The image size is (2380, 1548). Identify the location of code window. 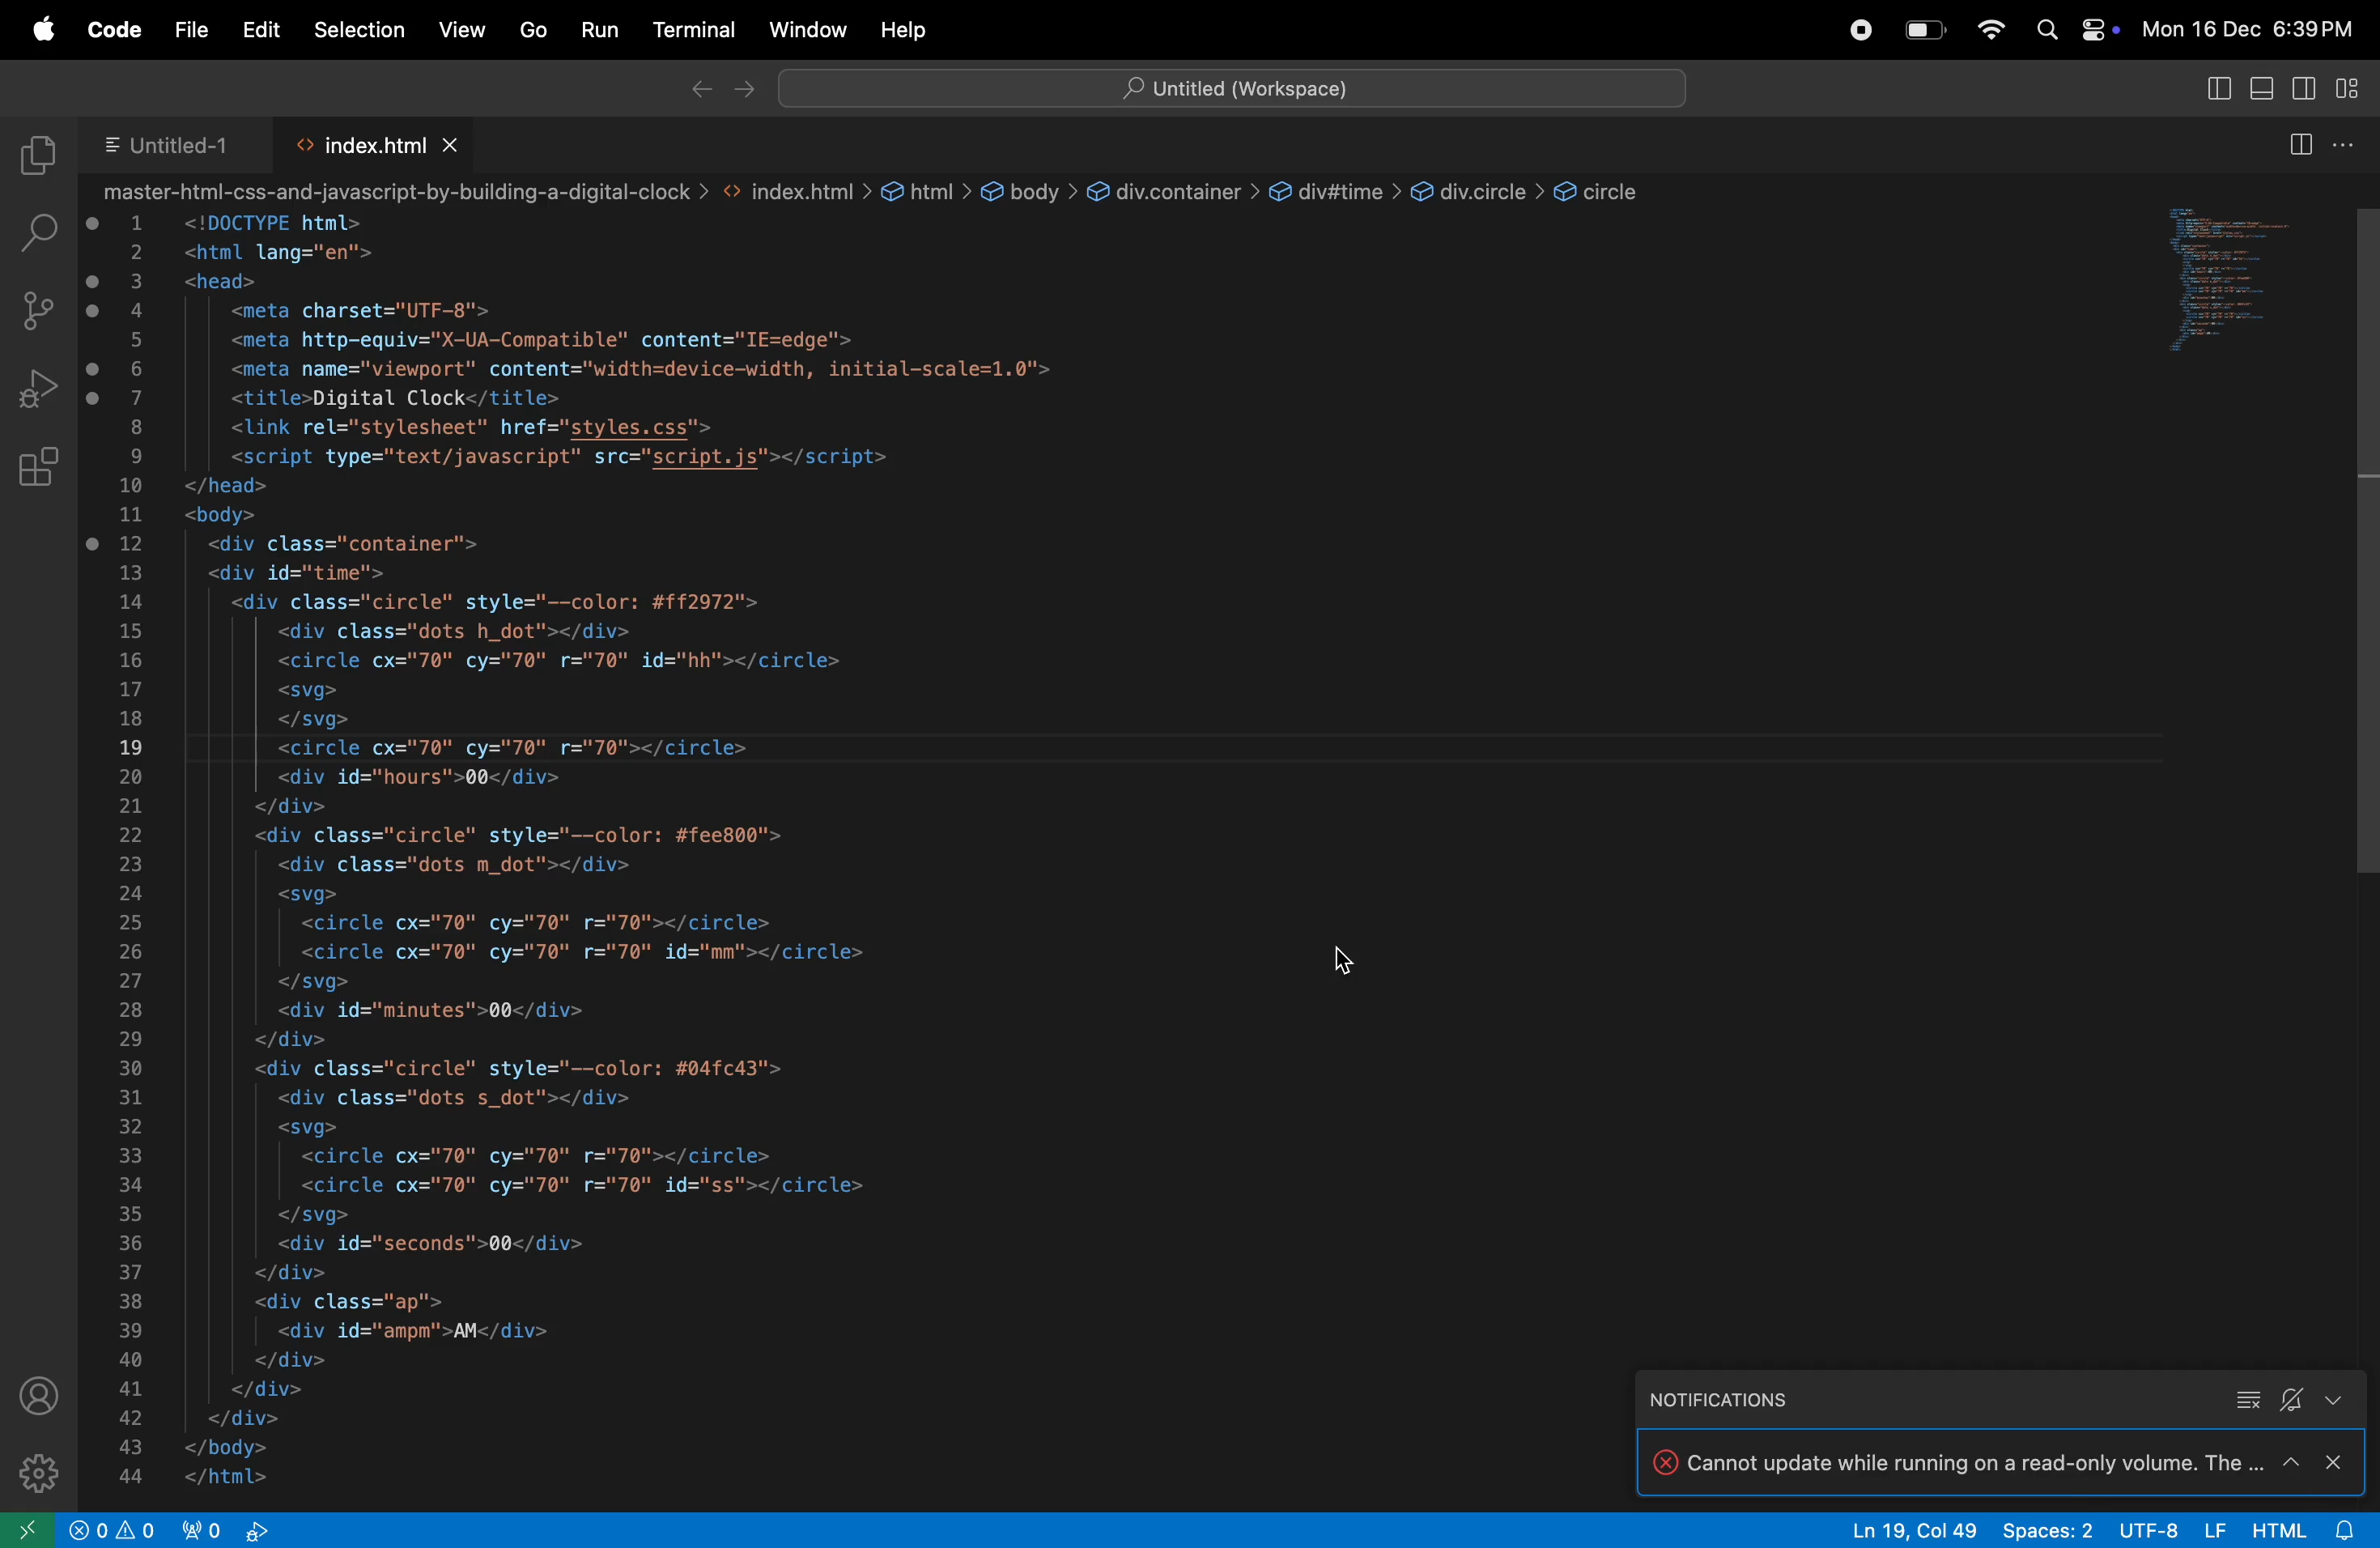
(2265, 276).